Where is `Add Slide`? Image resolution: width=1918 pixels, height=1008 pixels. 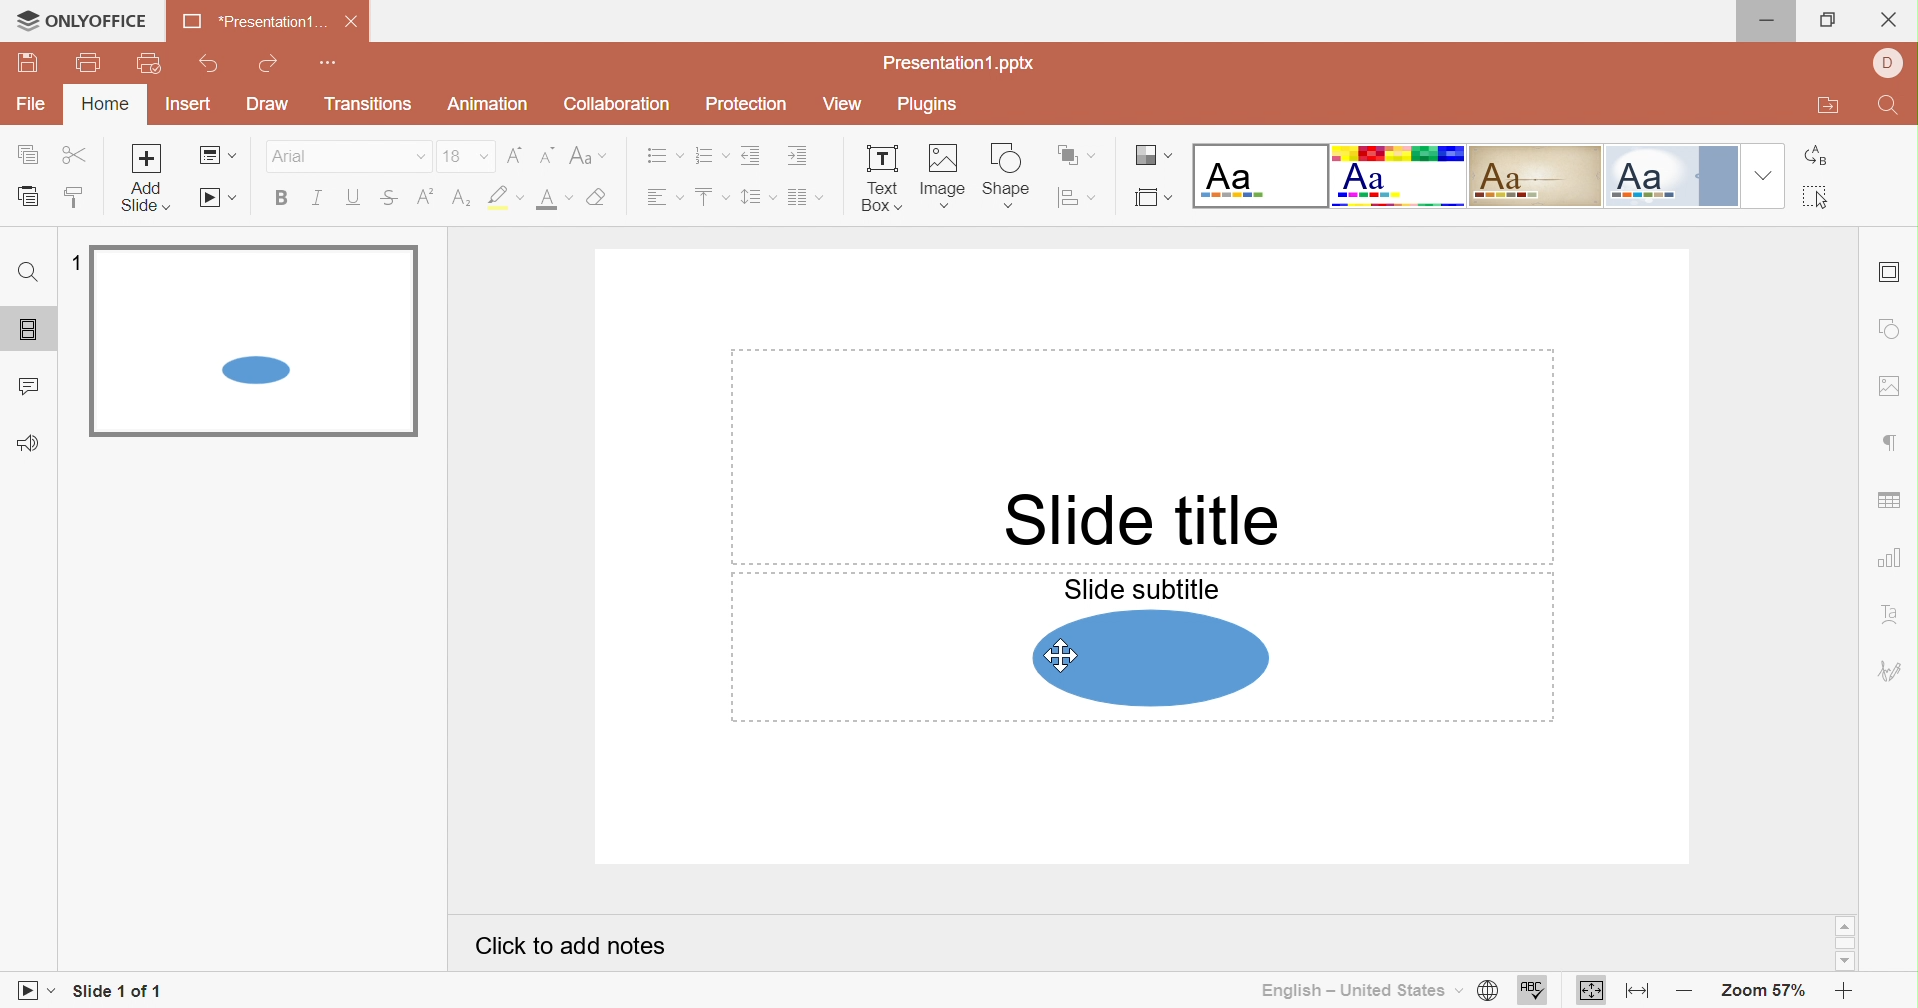
Add Slide is located at coordinates (150, 176).